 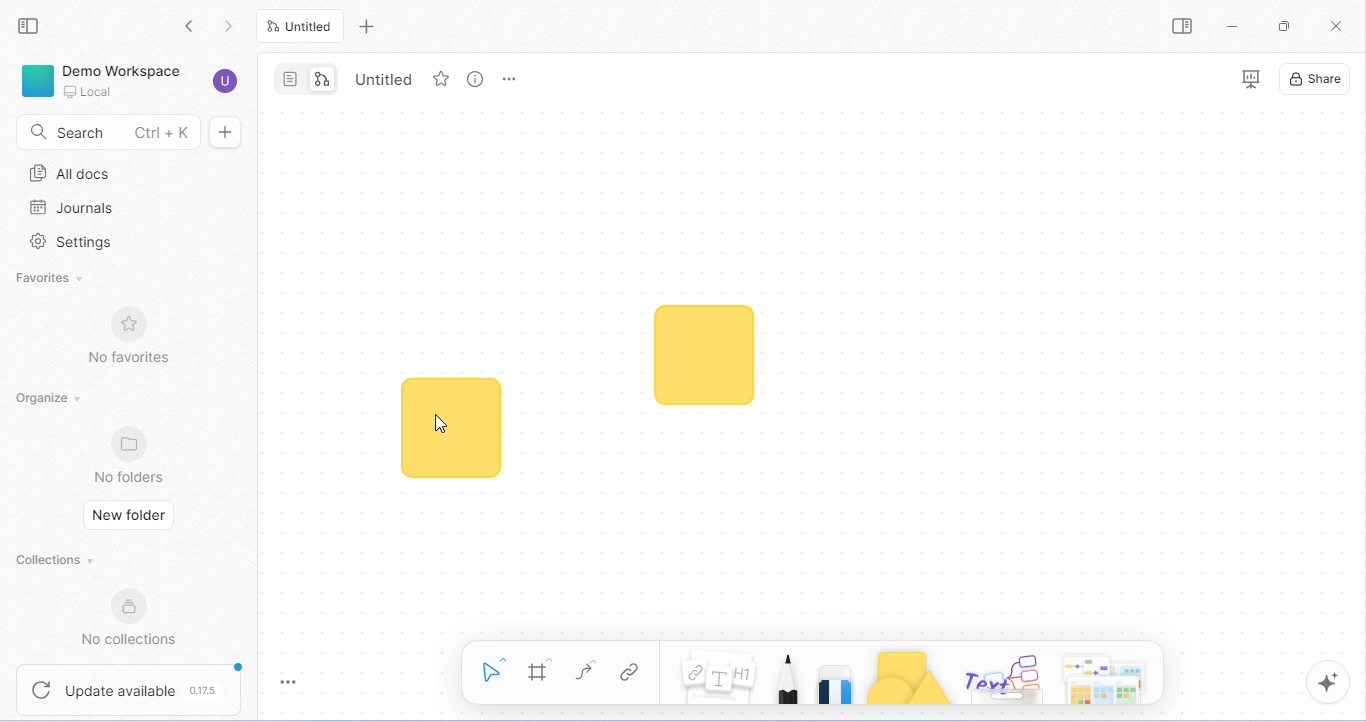 I want to click on close, so click(x=1339, y=26).